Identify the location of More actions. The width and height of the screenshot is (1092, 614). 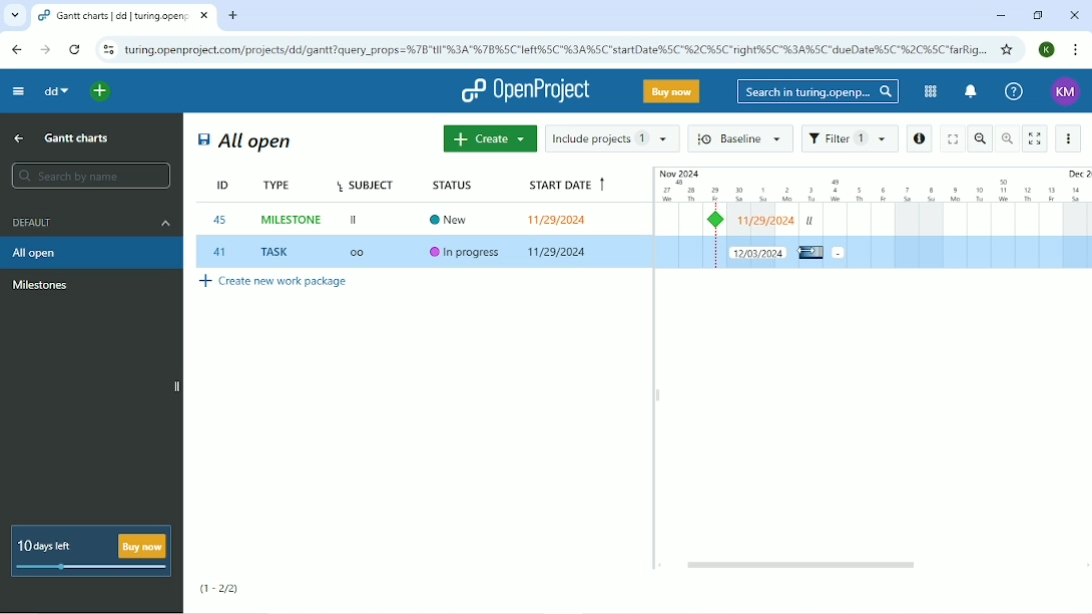
(1070, 138).